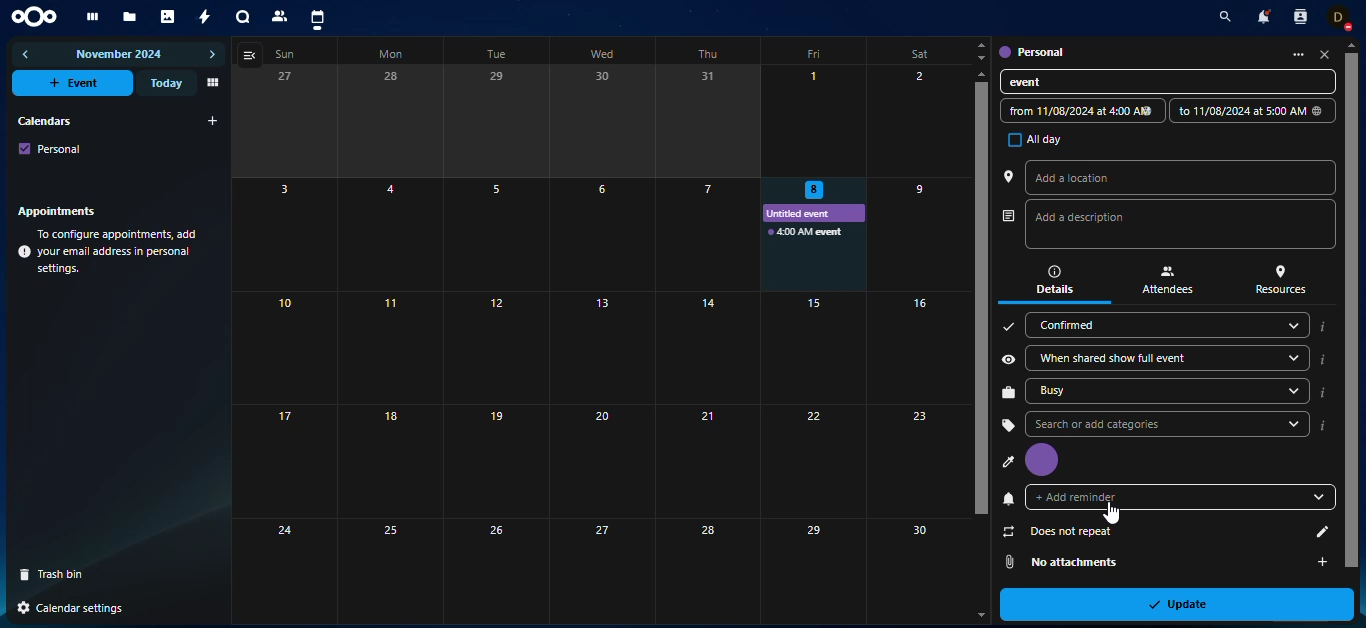 The width and height of the screenshot is (1366, 628). Describe the element at coordinates (1077, 110) in the screenshot. I see `date` at that location.